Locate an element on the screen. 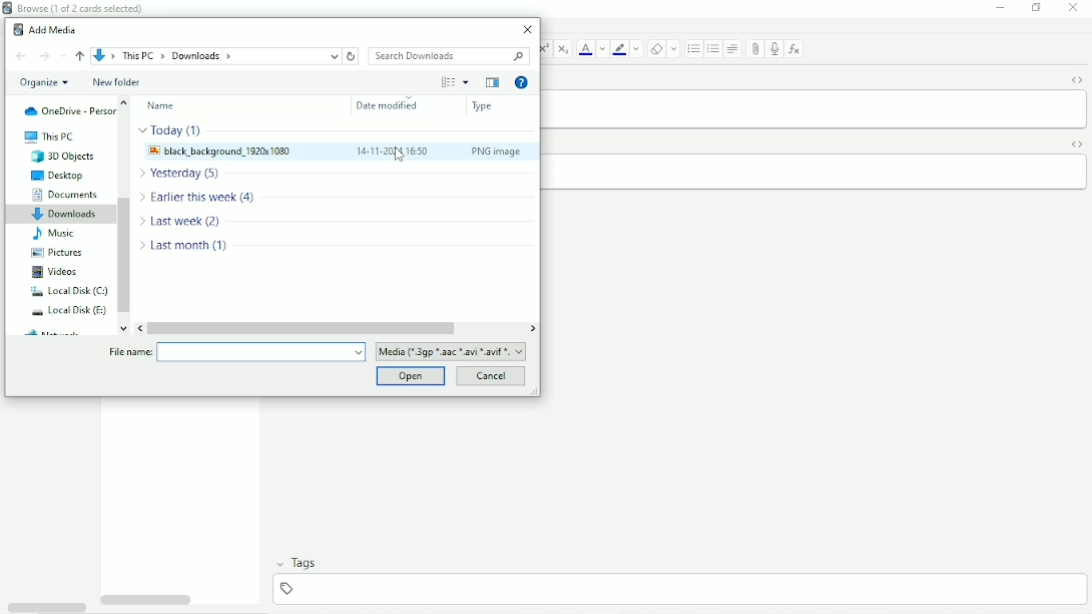  Name is located at coordinates (162, 106).